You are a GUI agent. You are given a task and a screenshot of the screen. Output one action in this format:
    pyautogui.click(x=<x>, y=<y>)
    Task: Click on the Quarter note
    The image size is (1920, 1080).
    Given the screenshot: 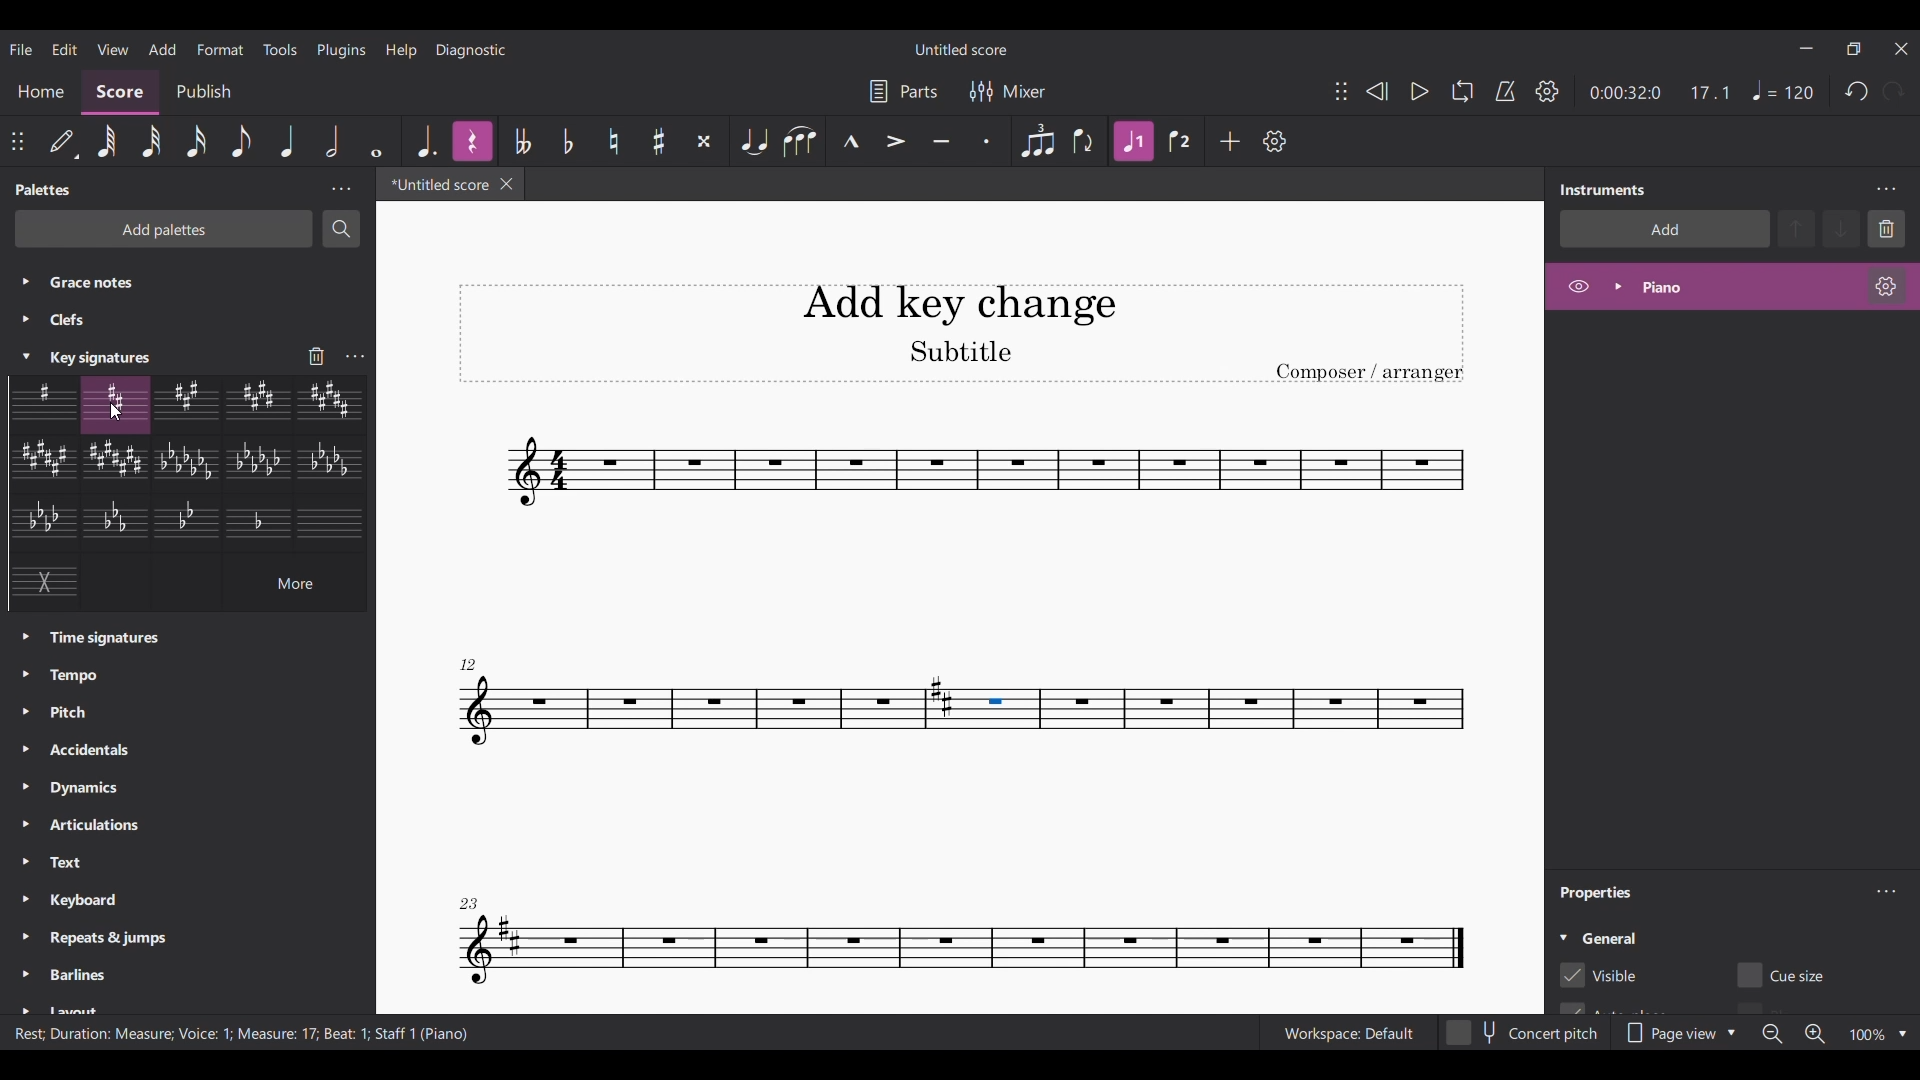 What is the action you would take?
    pyautogui.click(x=289, y=140)
    